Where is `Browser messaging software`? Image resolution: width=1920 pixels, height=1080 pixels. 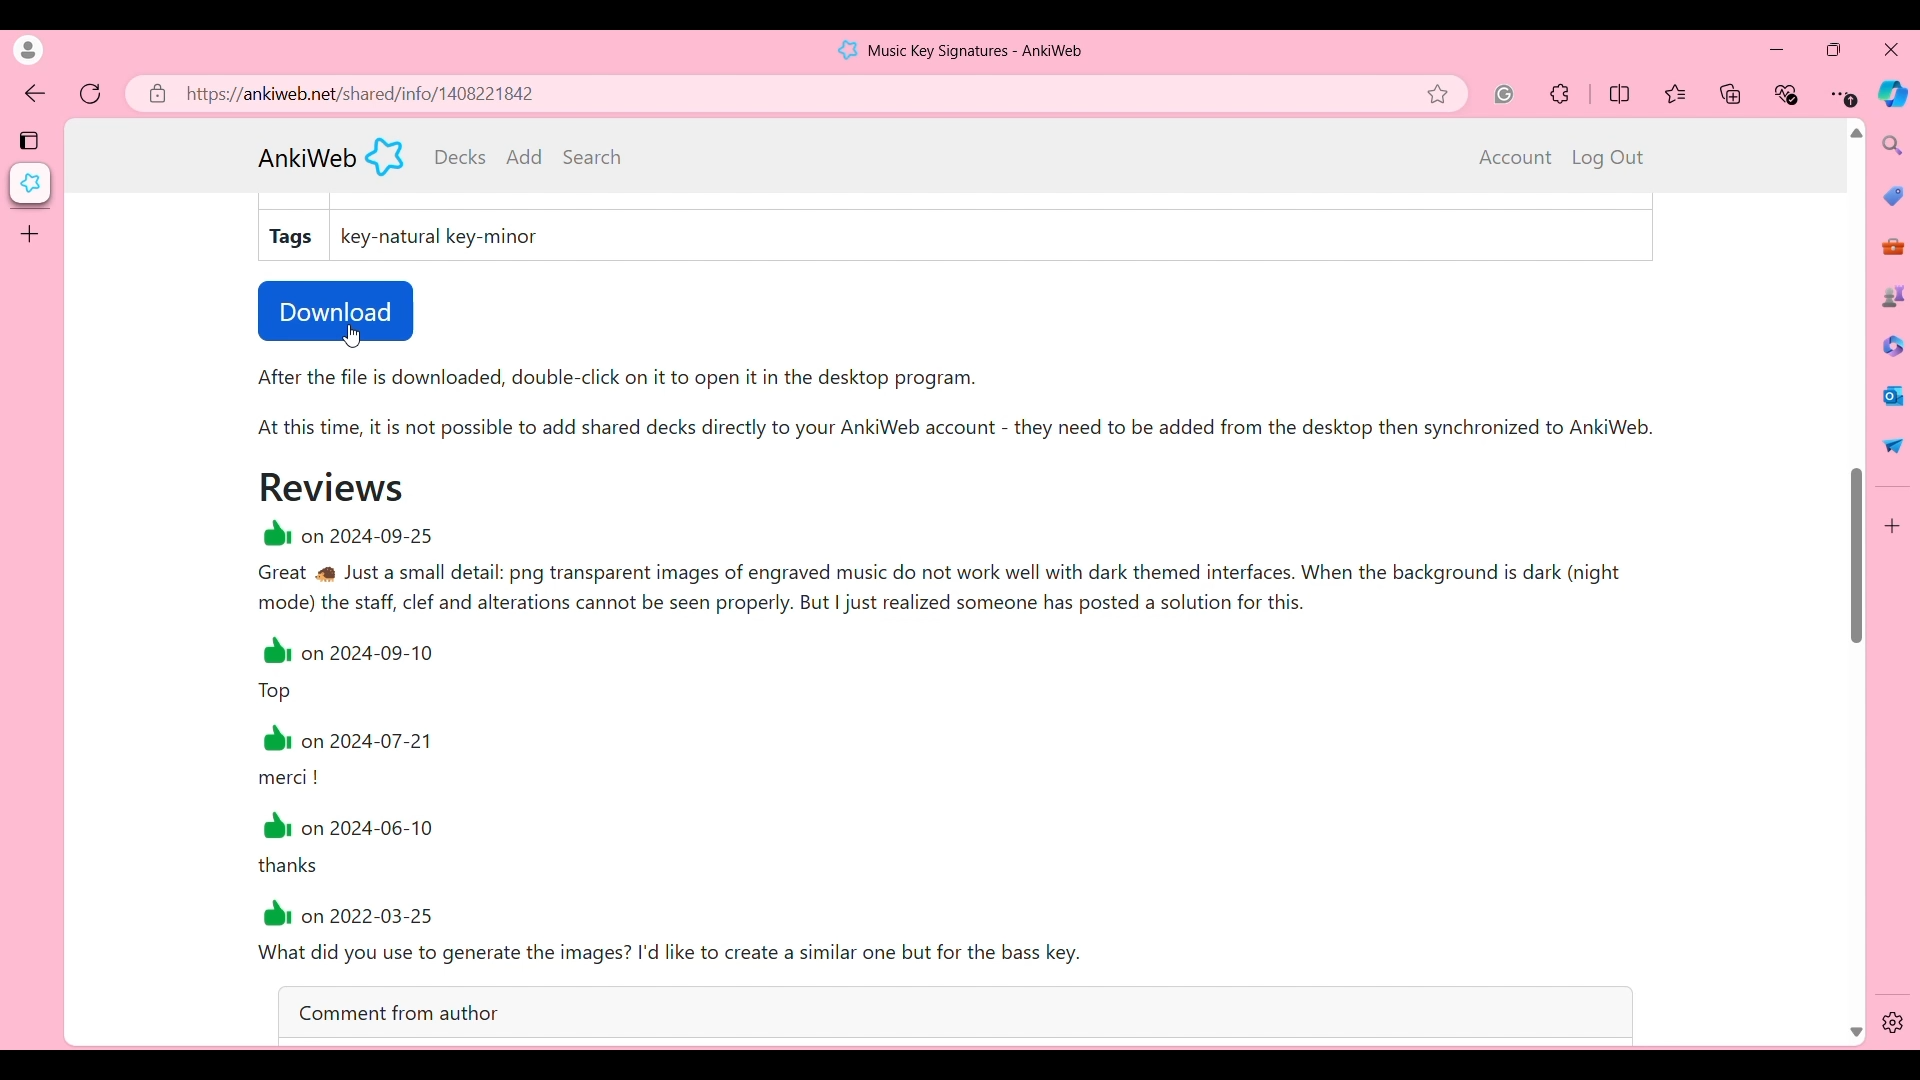
Browser messaging software is located at coordinates (1893, 395).